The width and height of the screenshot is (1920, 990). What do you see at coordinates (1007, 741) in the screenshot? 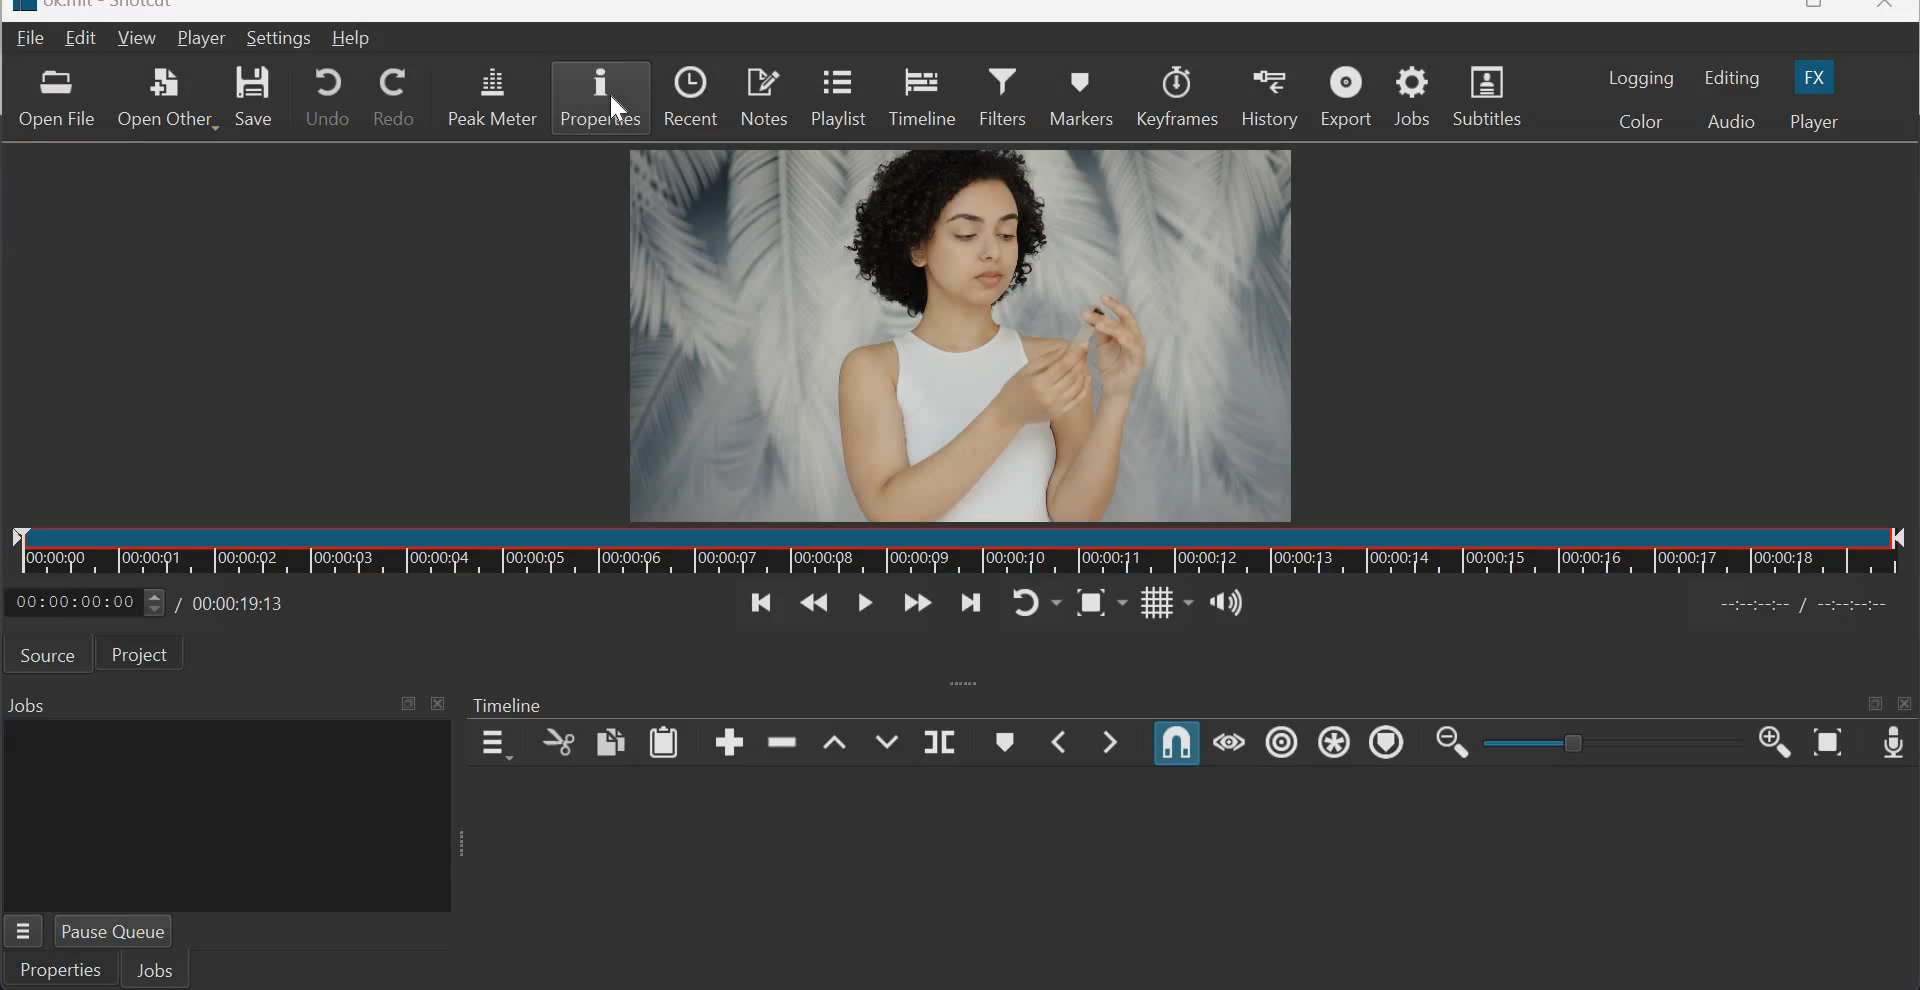
I see `Create/edit marker` at bounding box center [1007, 741].